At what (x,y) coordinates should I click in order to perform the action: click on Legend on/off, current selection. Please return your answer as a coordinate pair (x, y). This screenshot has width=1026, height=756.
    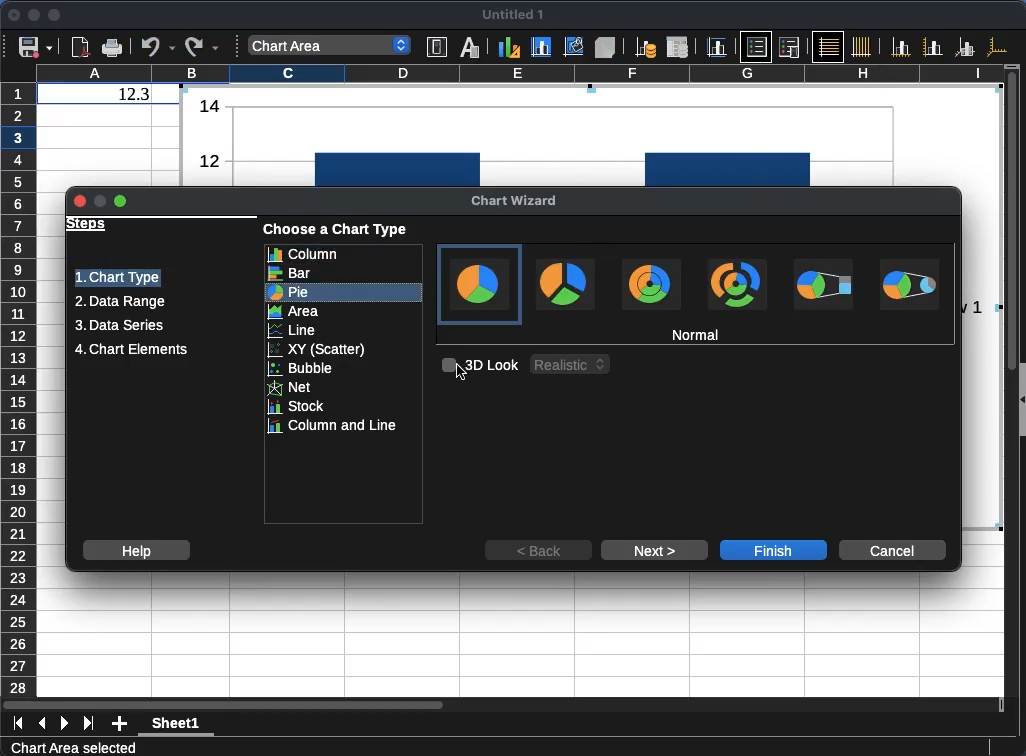
    Looking at the image, I should click on (756, 46).